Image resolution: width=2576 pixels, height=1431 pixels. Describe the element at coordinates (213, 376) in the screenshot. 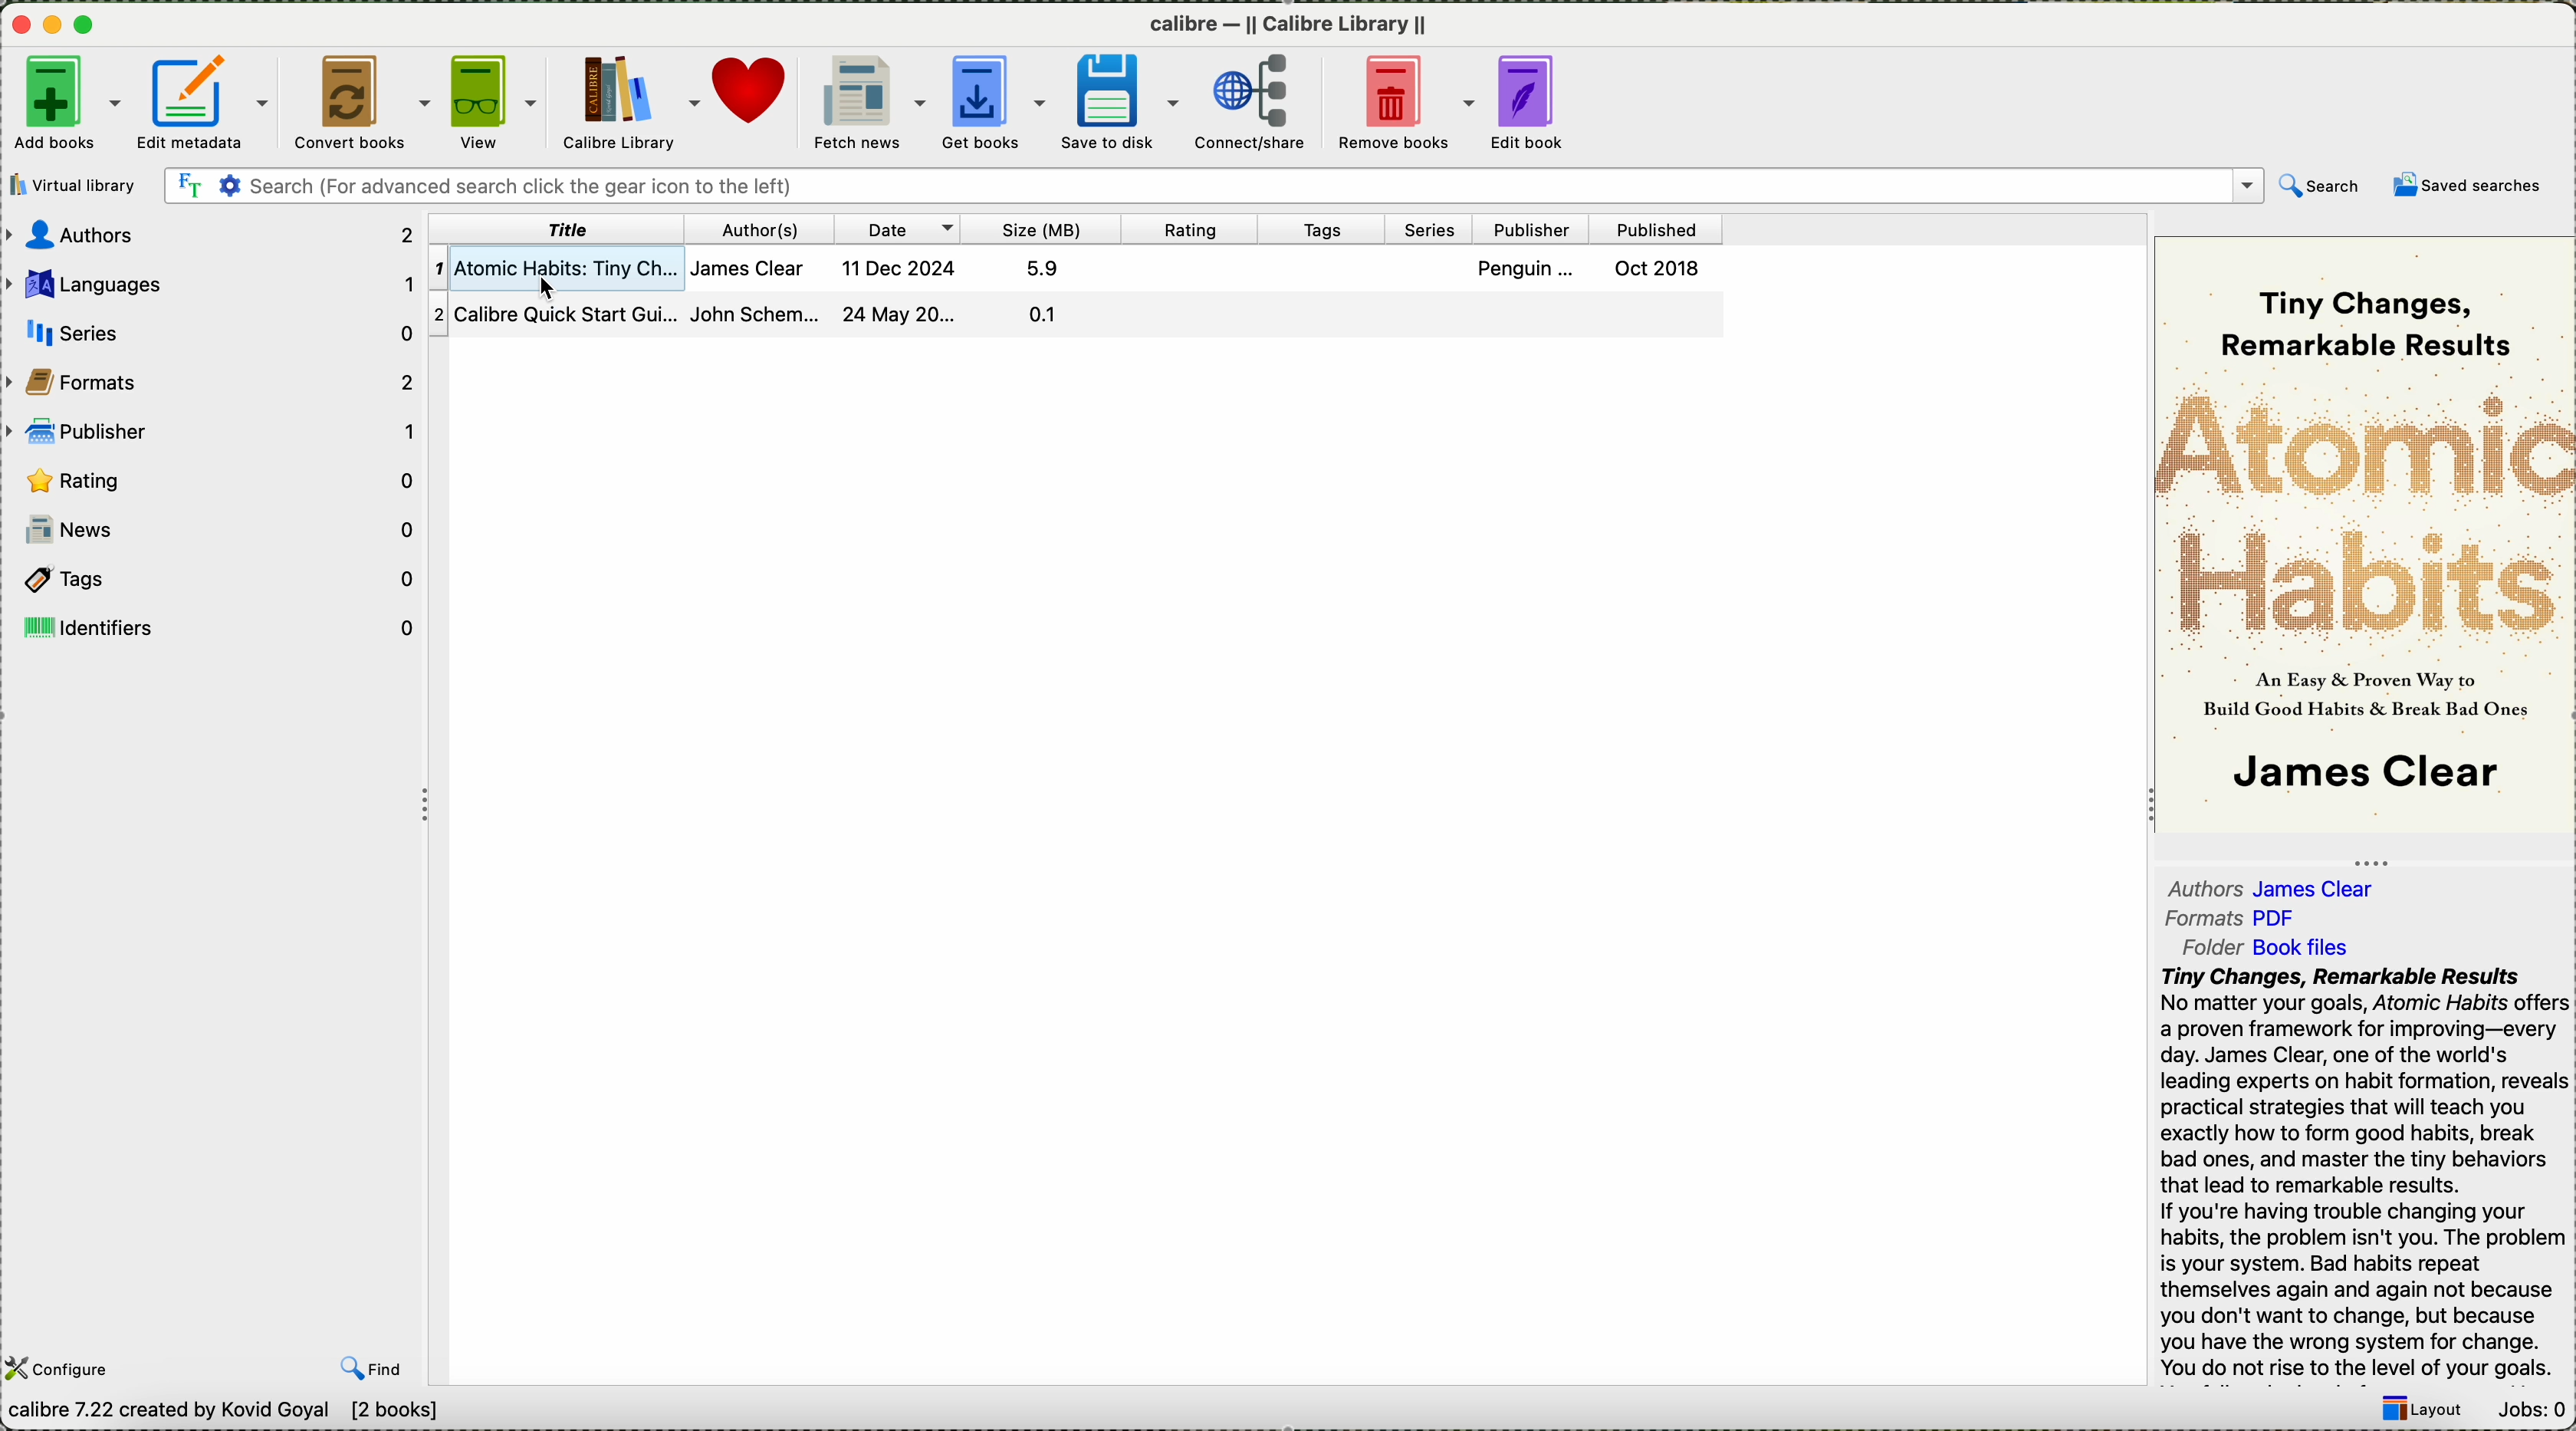

I see `formats` at that location.